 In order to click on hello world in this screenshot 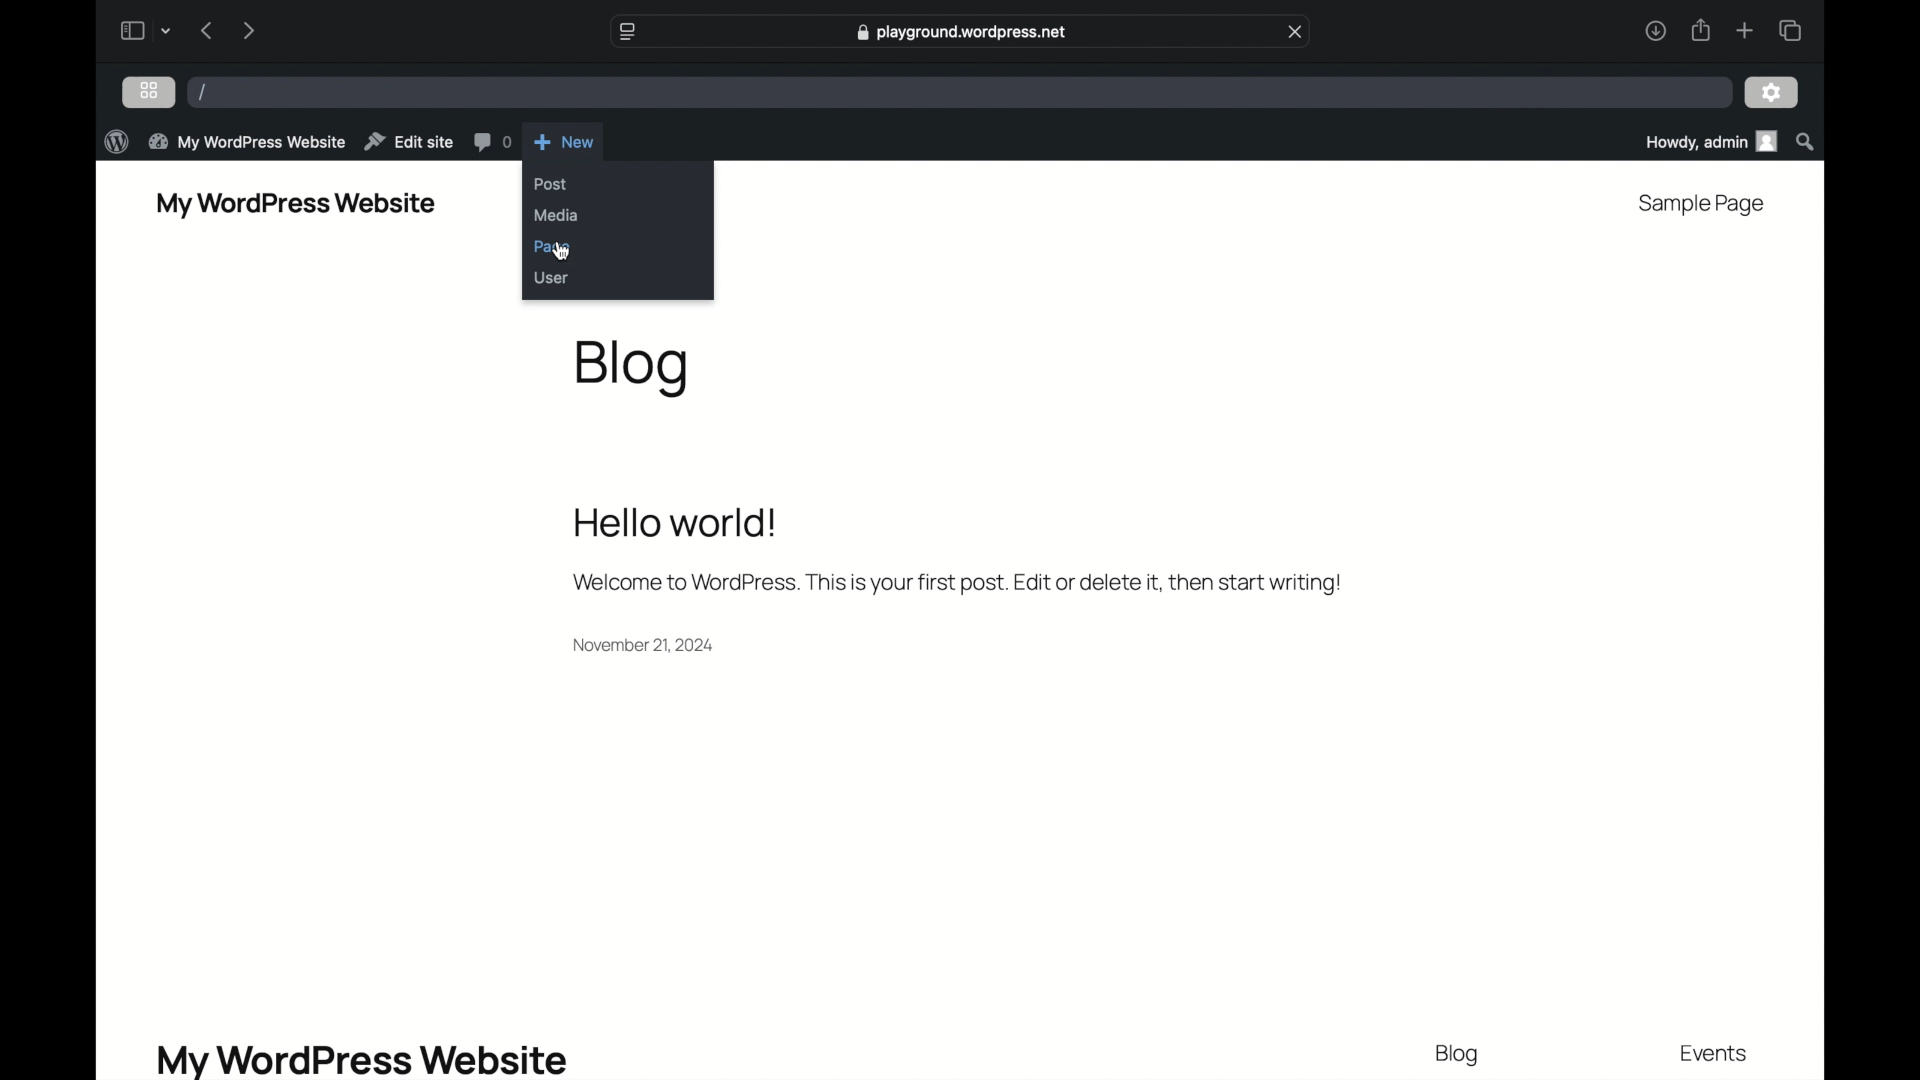, I will do `click(676, 523)`.